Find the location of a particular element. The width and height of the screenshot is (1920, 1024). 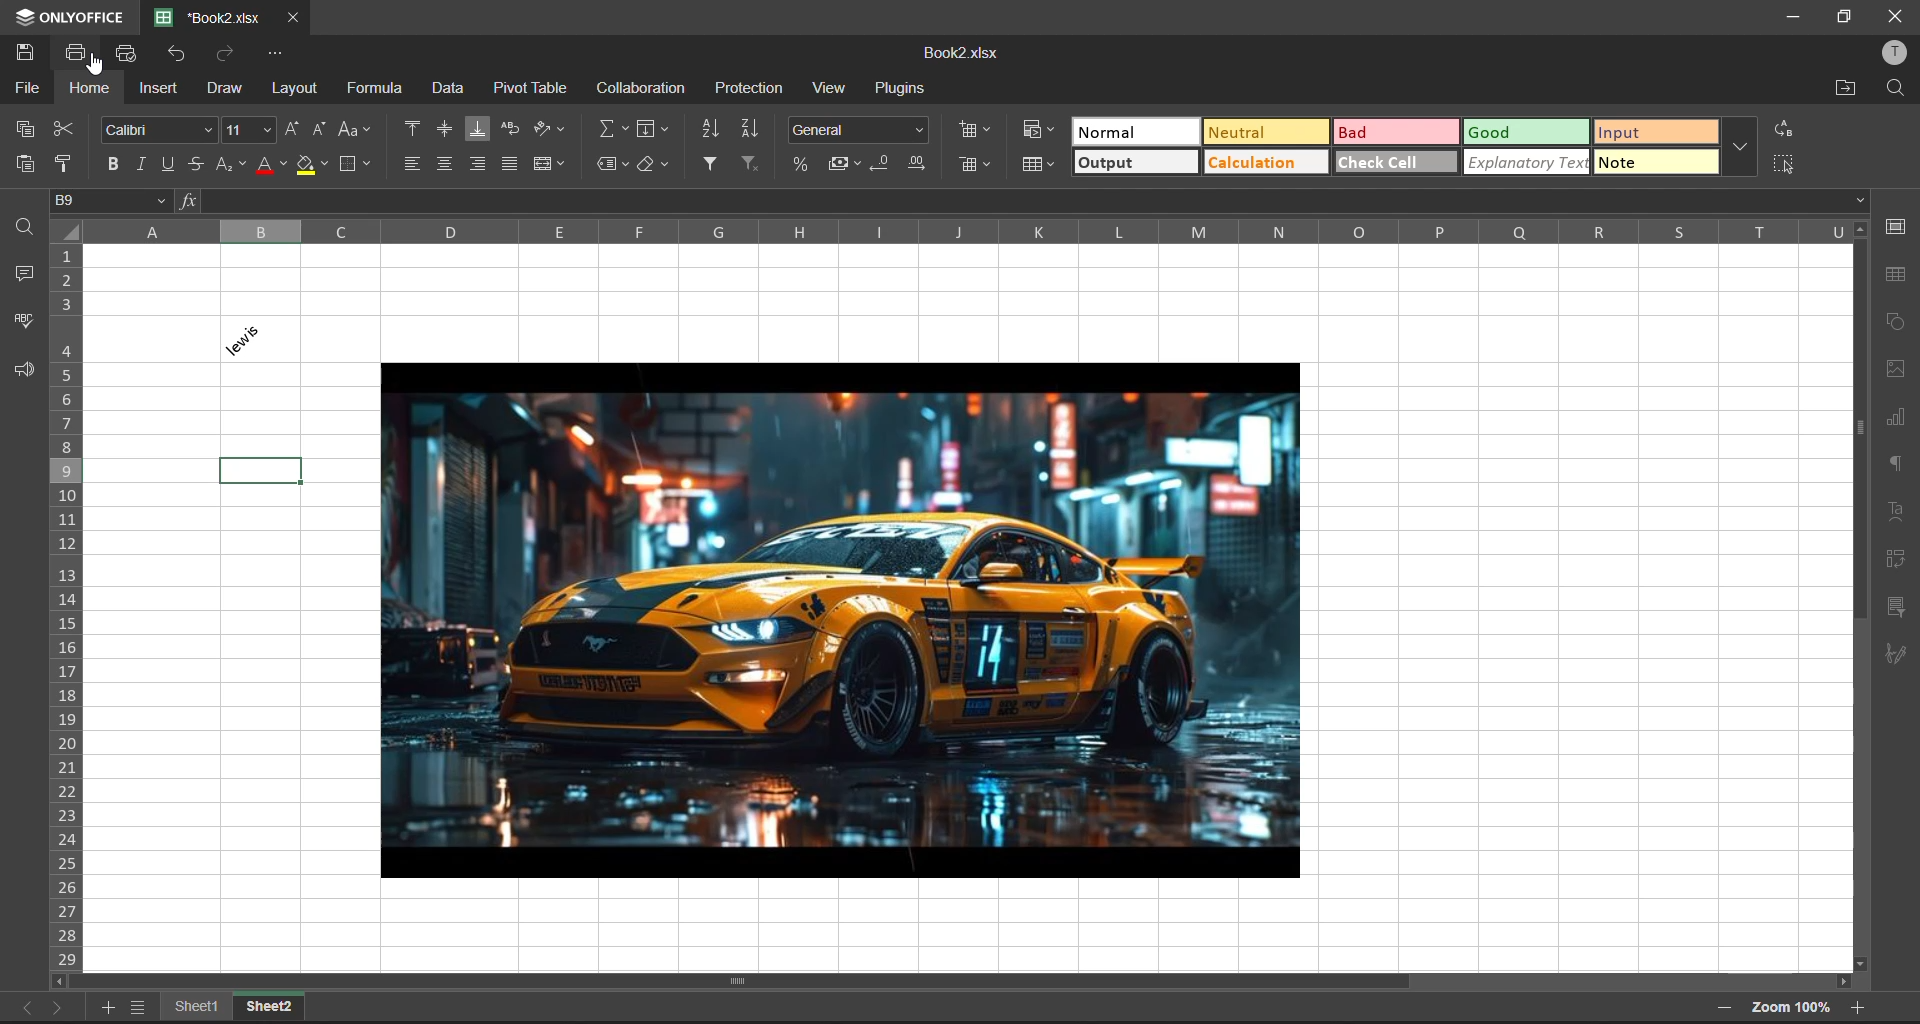

paste is located at coordinates (18, 164).